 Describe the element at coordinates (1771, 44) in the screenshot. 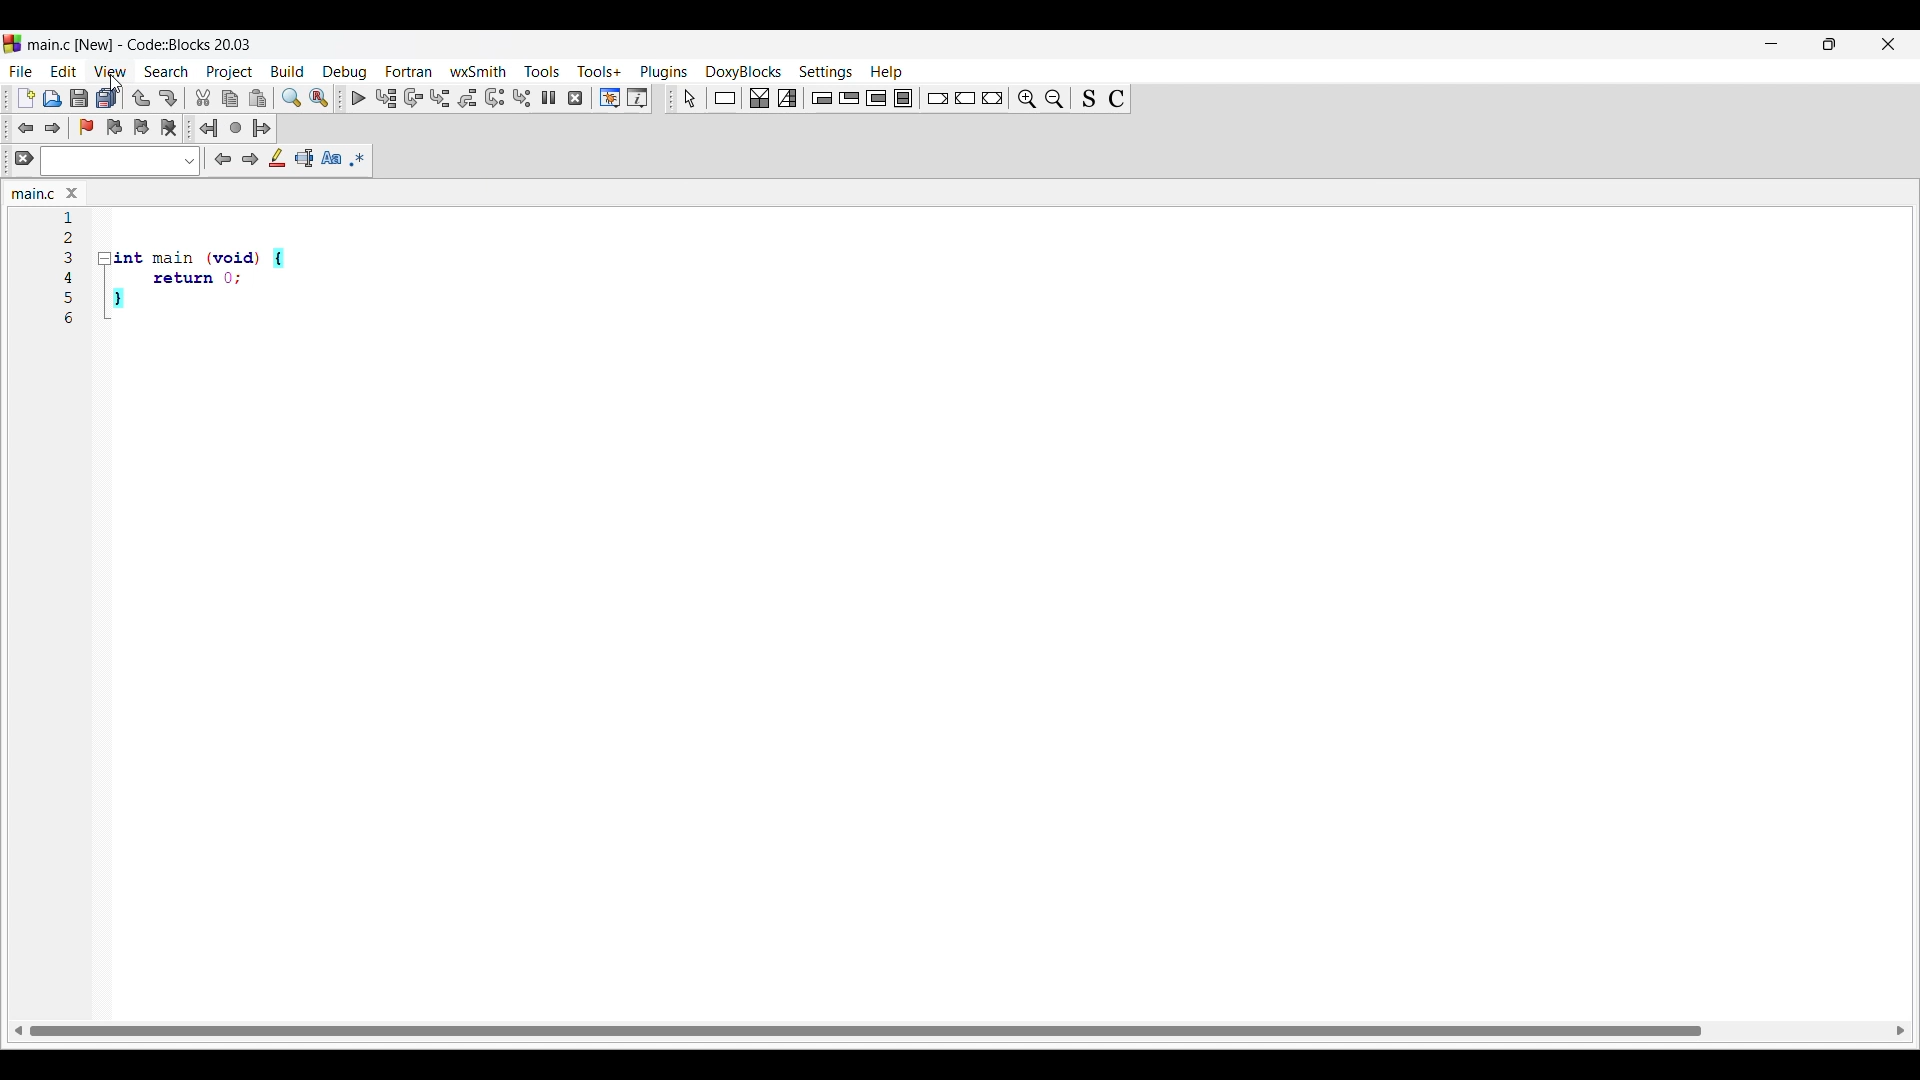

I see `Minimize` at that location.